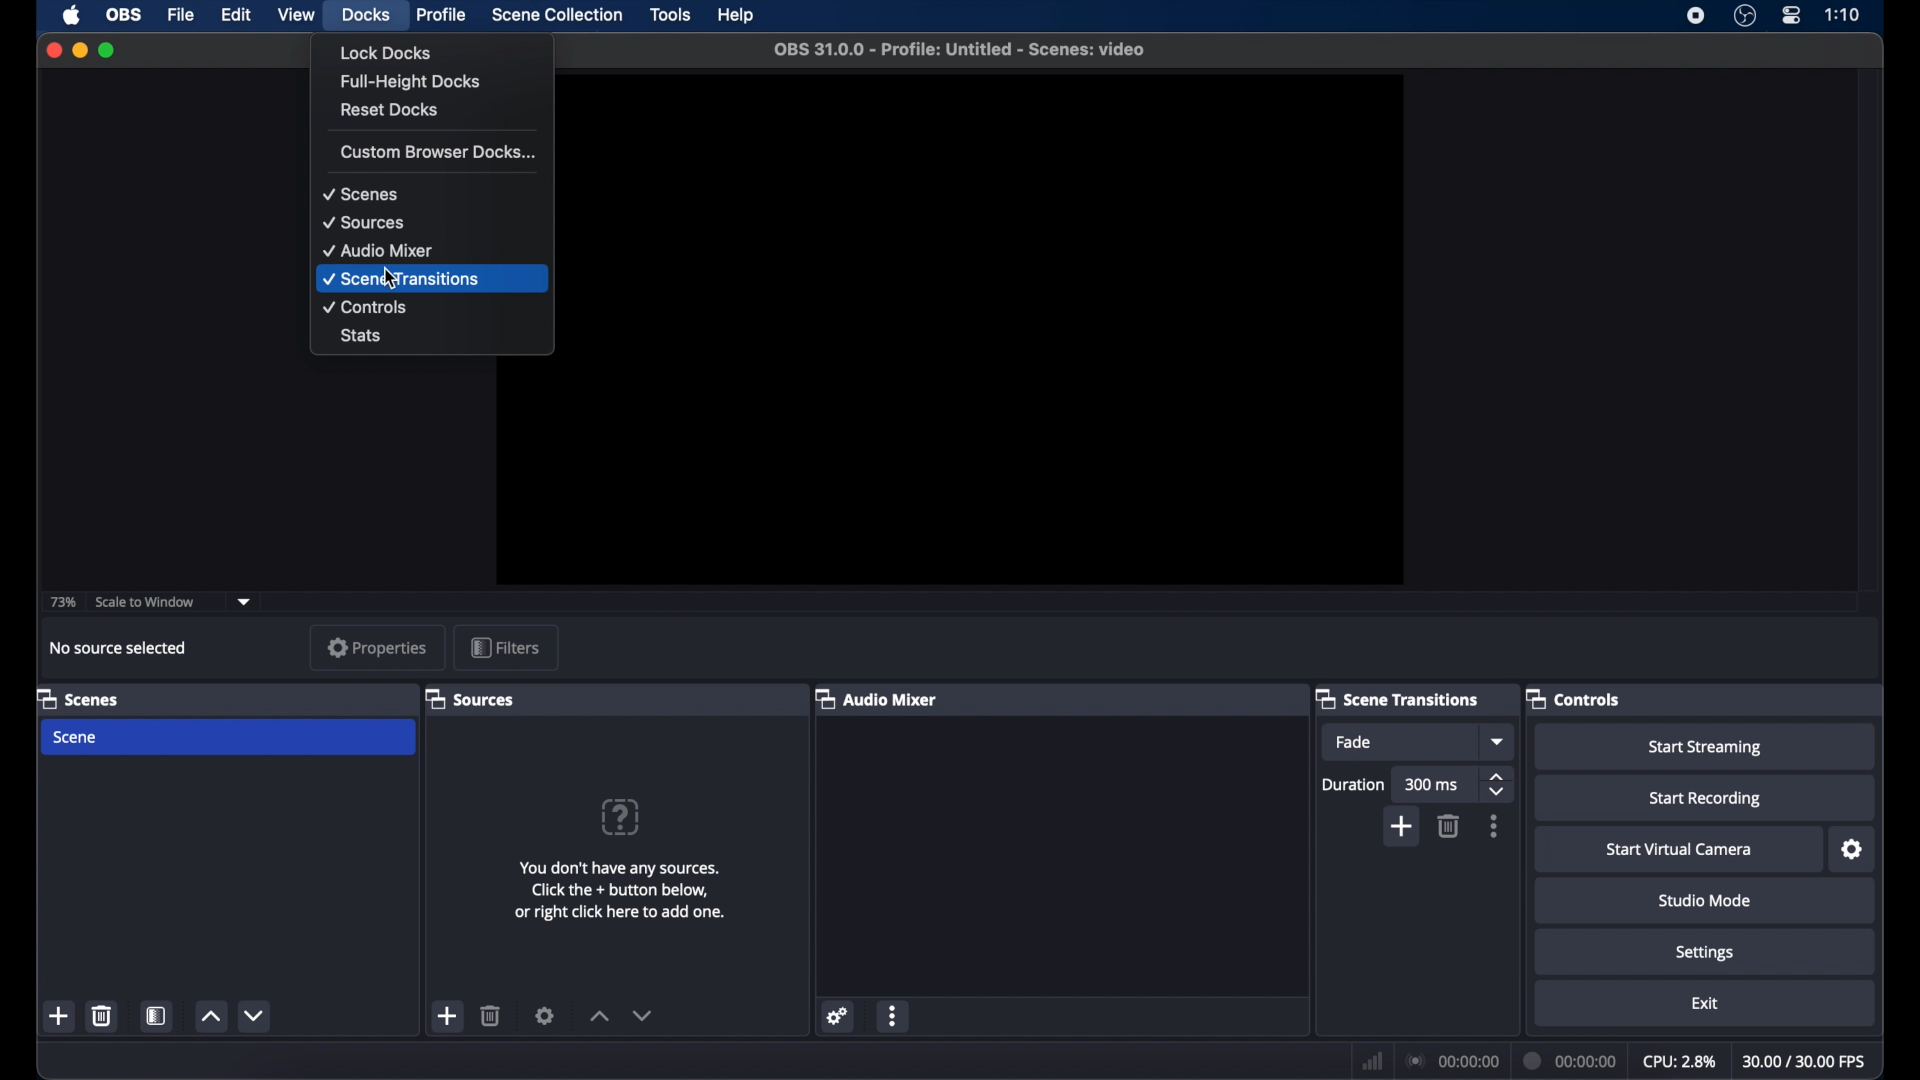 This screenshot has height=1080, width=1920. What do you see at coordinates (384, 53) in the screenshot?
I see `lock docks` at bounding box center [384, 53].